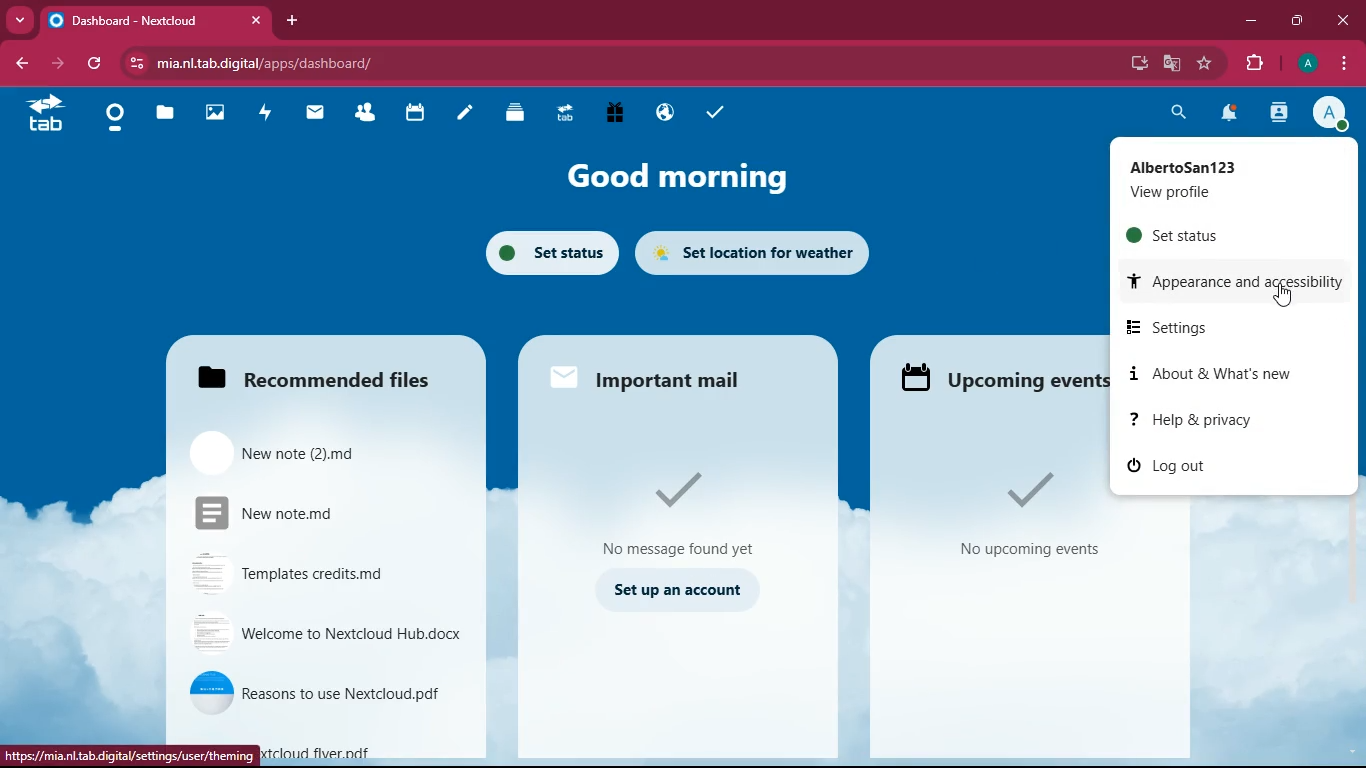 The height and width of the screenshot is (768, 1366). I want to click on mia.nltab.digital/apps/dashboard/, so click(266, 60).